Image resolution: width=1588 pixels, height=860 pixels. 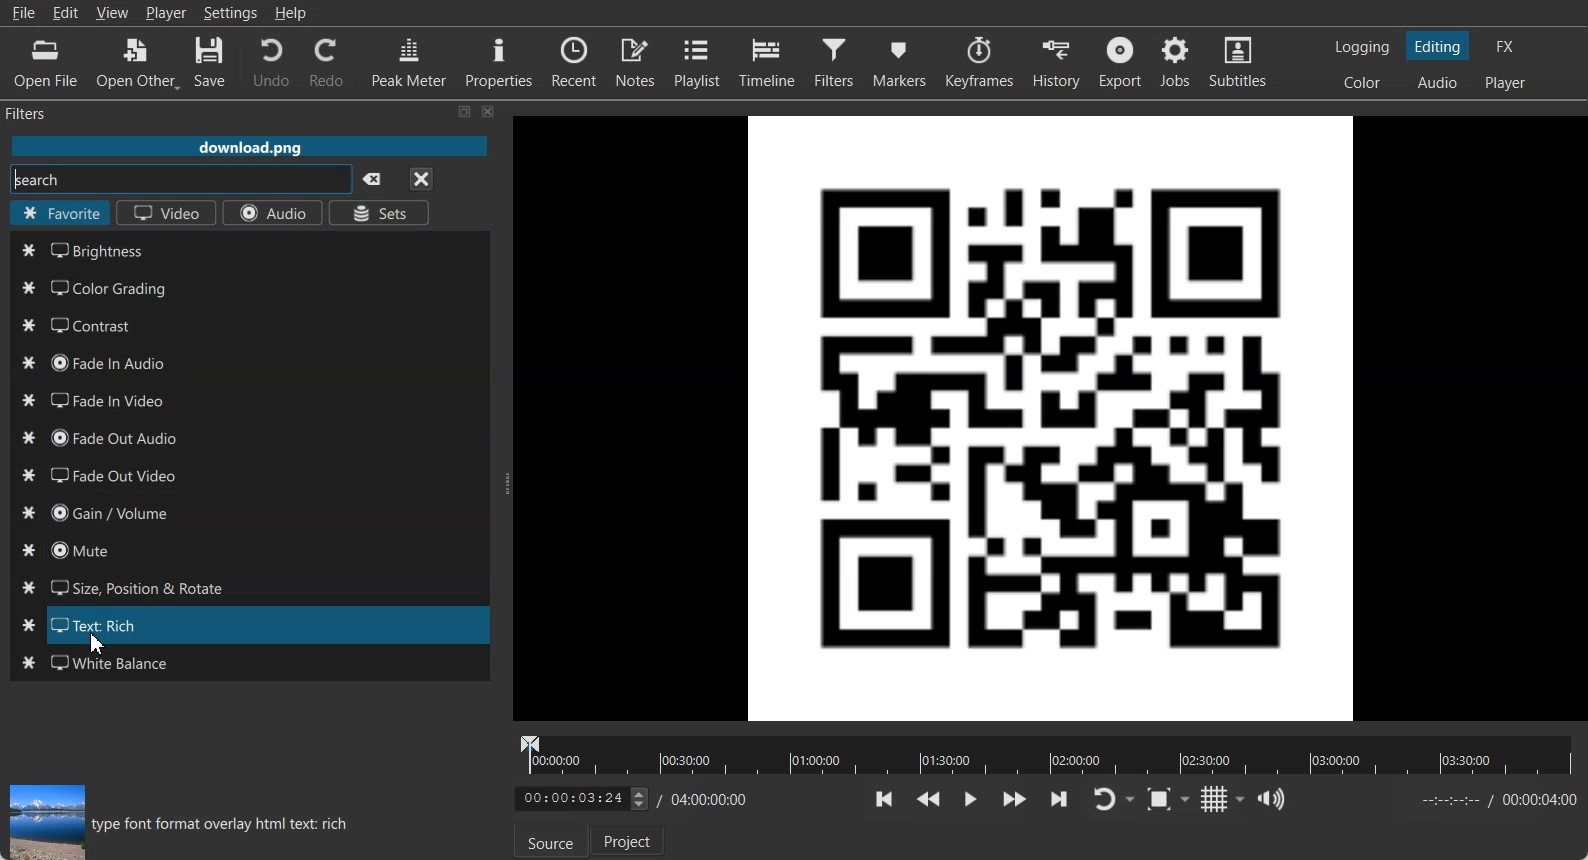 What do you see at coordinates (249, 363) in the screenshot?
I see `Fade In Audio` at bounding box center [249, 363].